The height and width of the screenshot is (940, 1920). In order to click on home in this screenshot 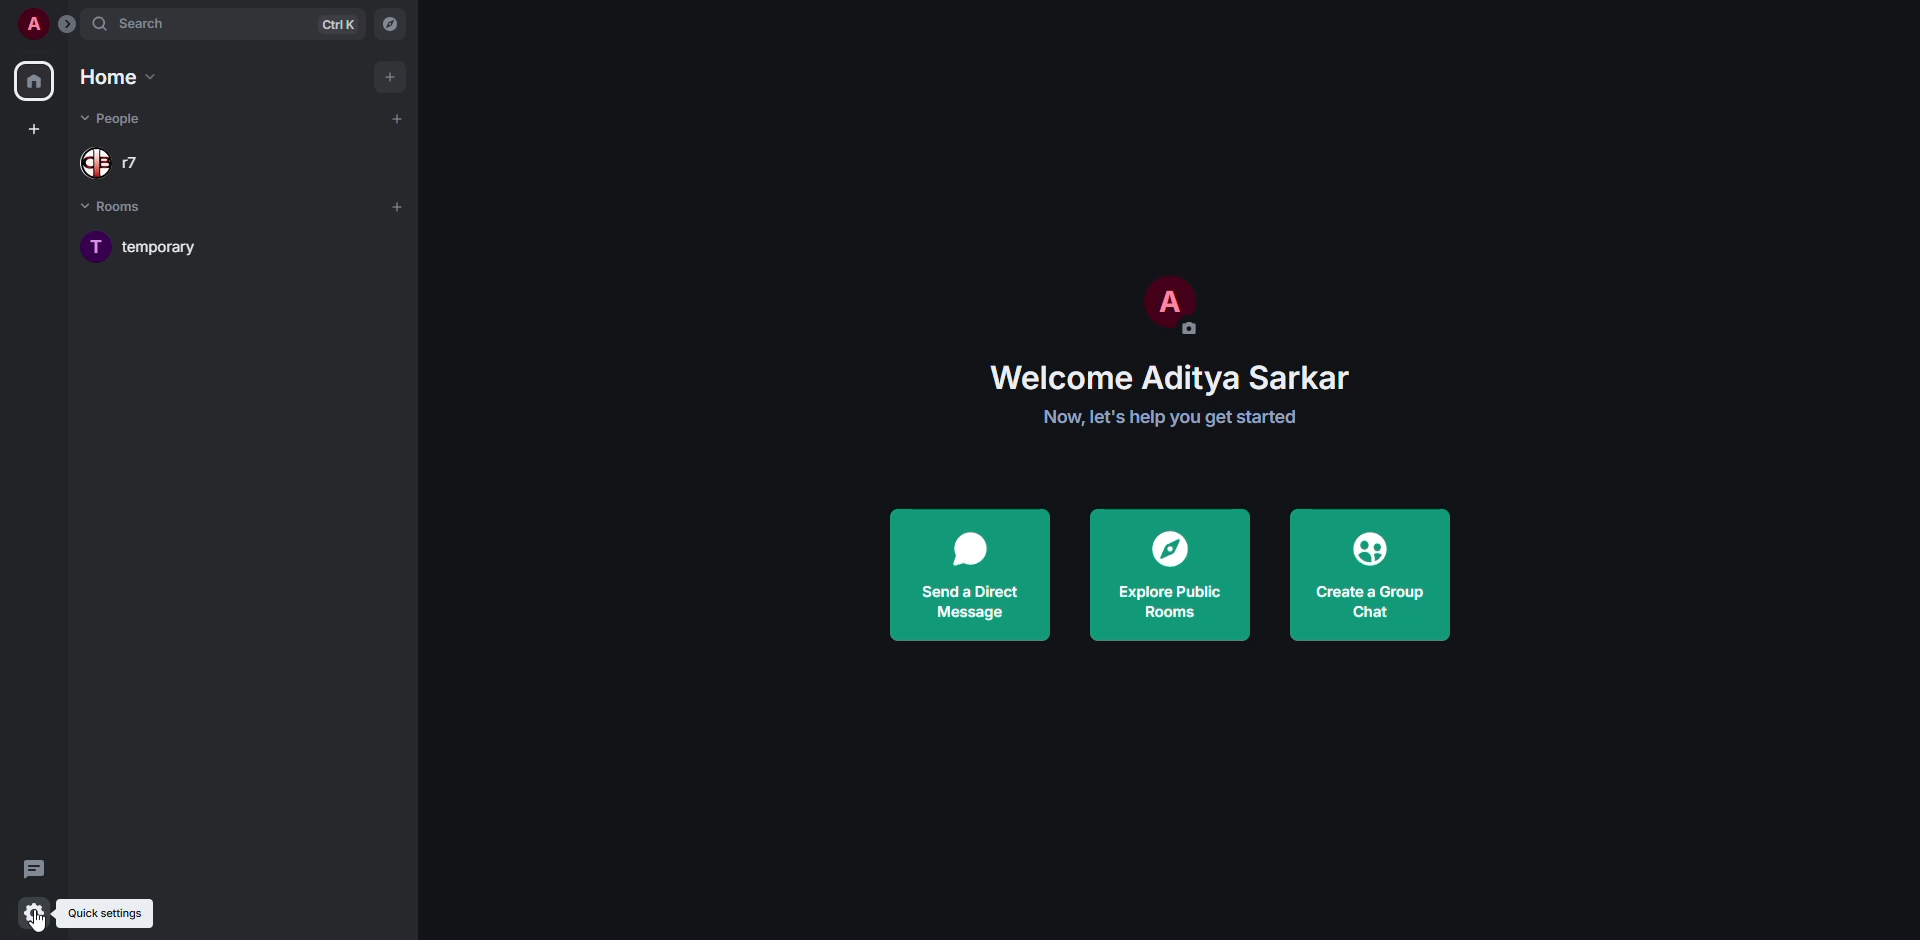, I will do `click(124, 77)`.